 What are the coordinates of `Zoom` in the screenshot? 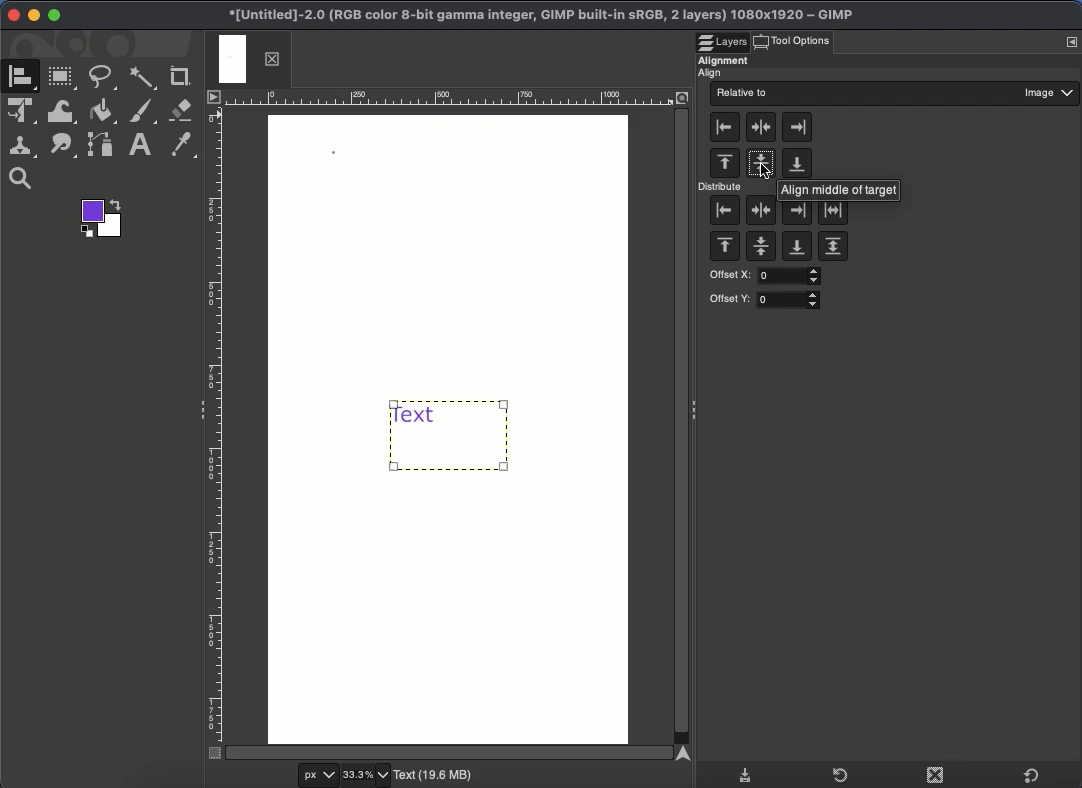 It's located at (25, 179).